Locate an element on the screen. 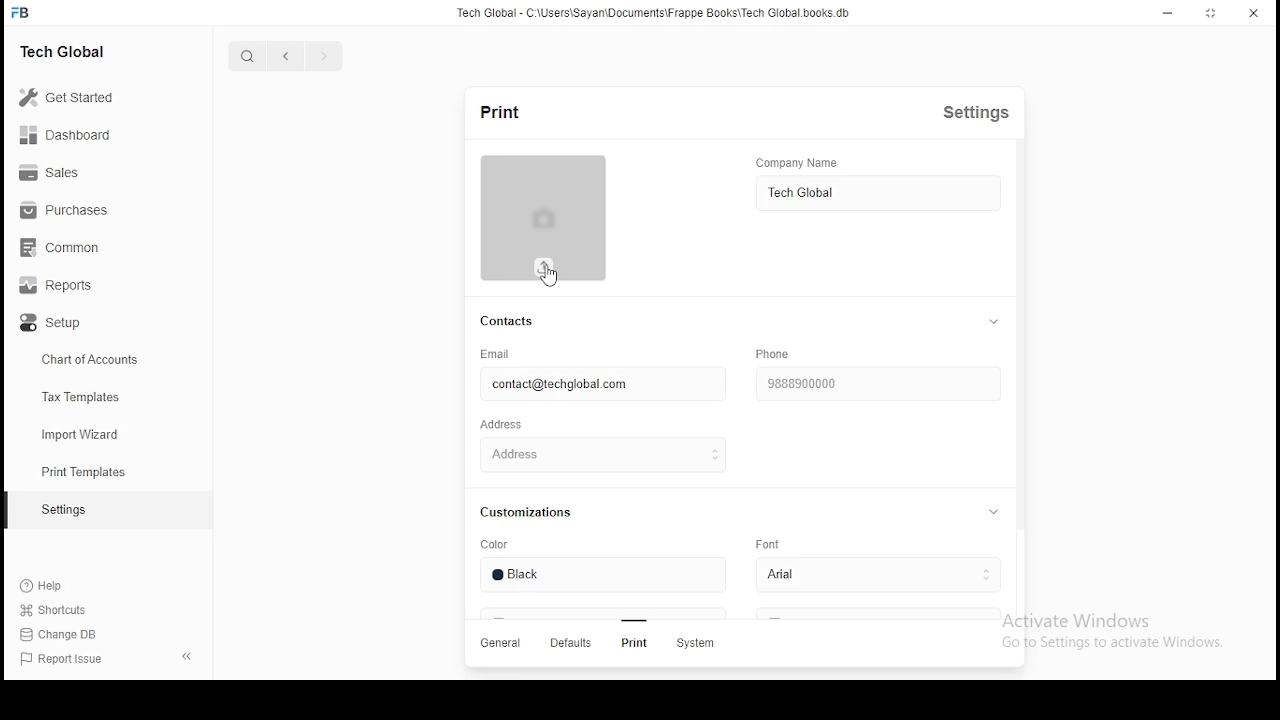  Address Input Box is located at coordinates (600, 454).